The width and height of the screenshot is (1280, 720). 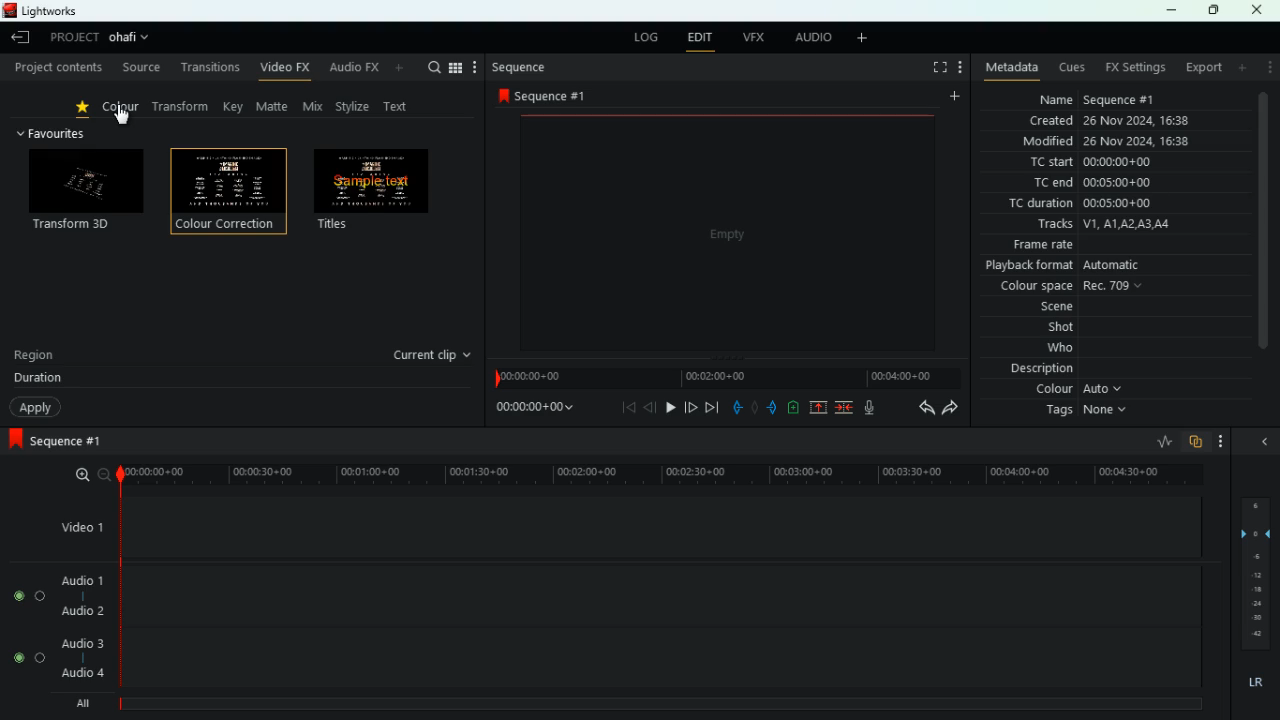 I want to click on text, so click(x=400, y=105).